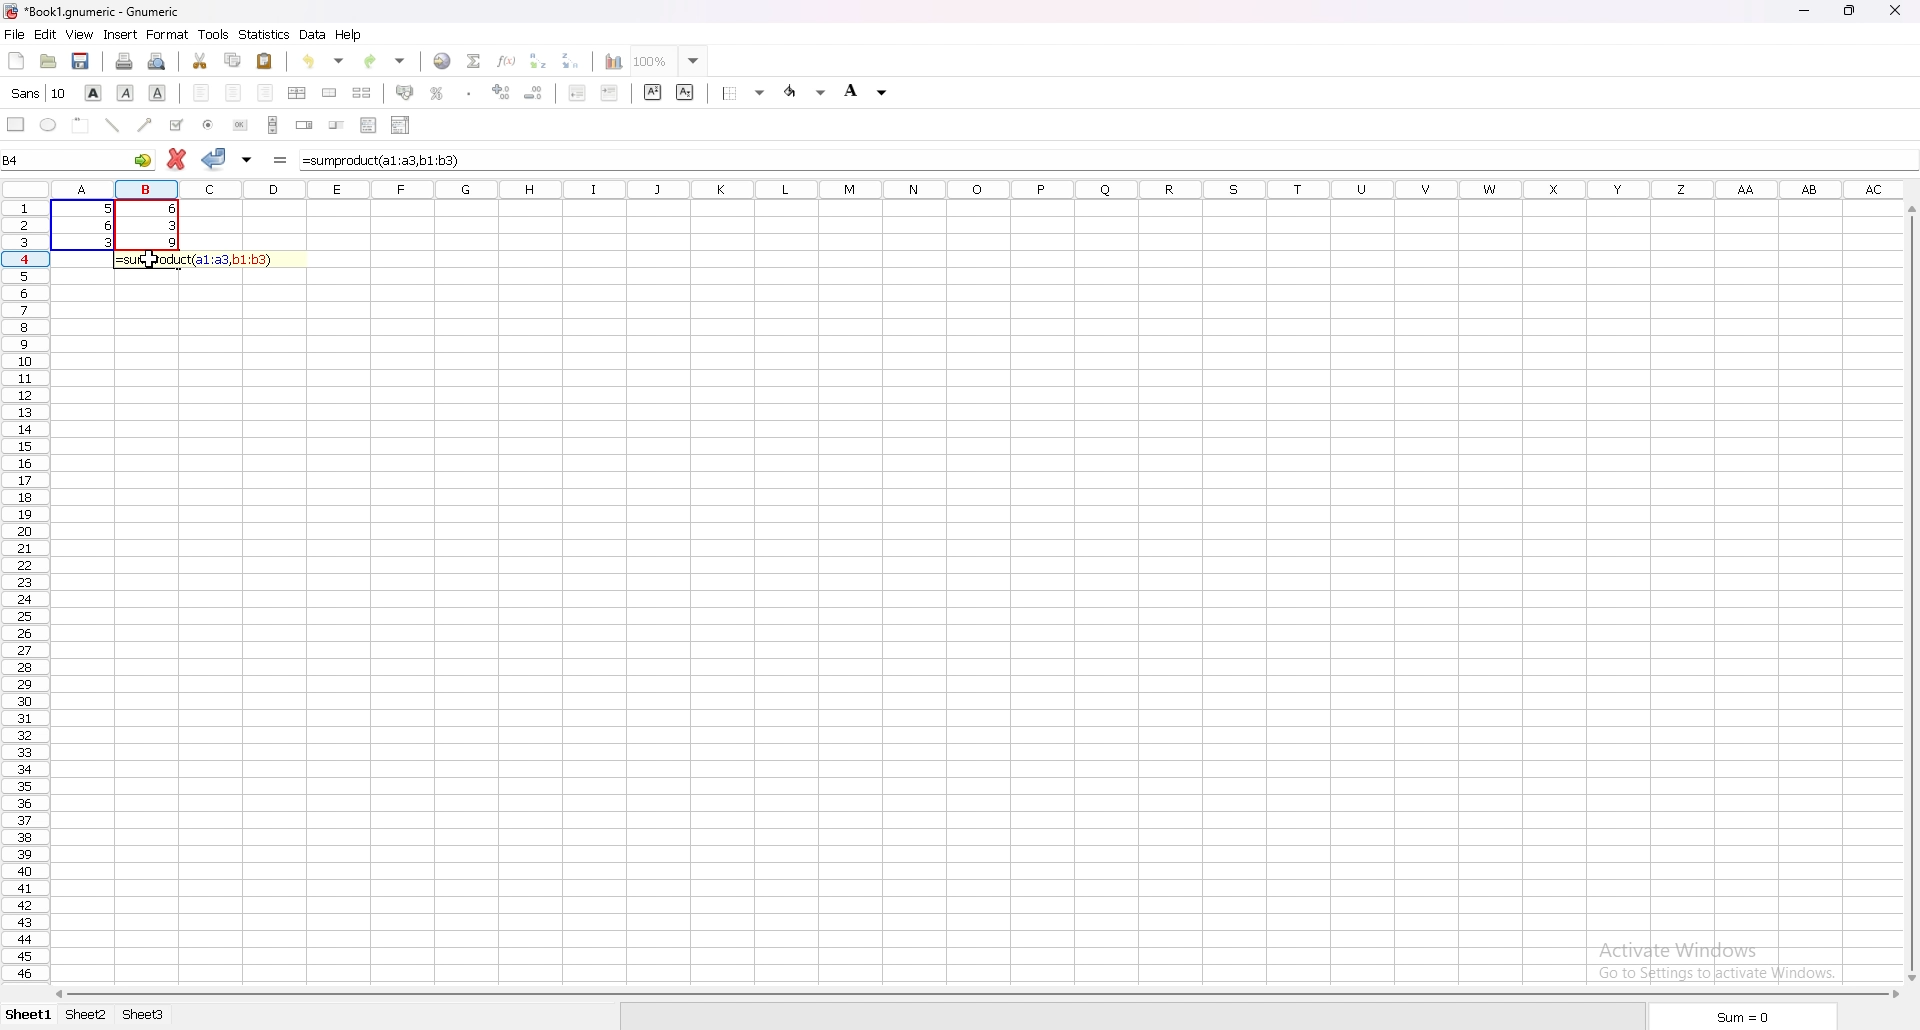 This screenshot has height=1030, width=1920. What do you see at coordinates (201, 62) in the screenshot?
I see `cut` at bounding box center [201, 62].